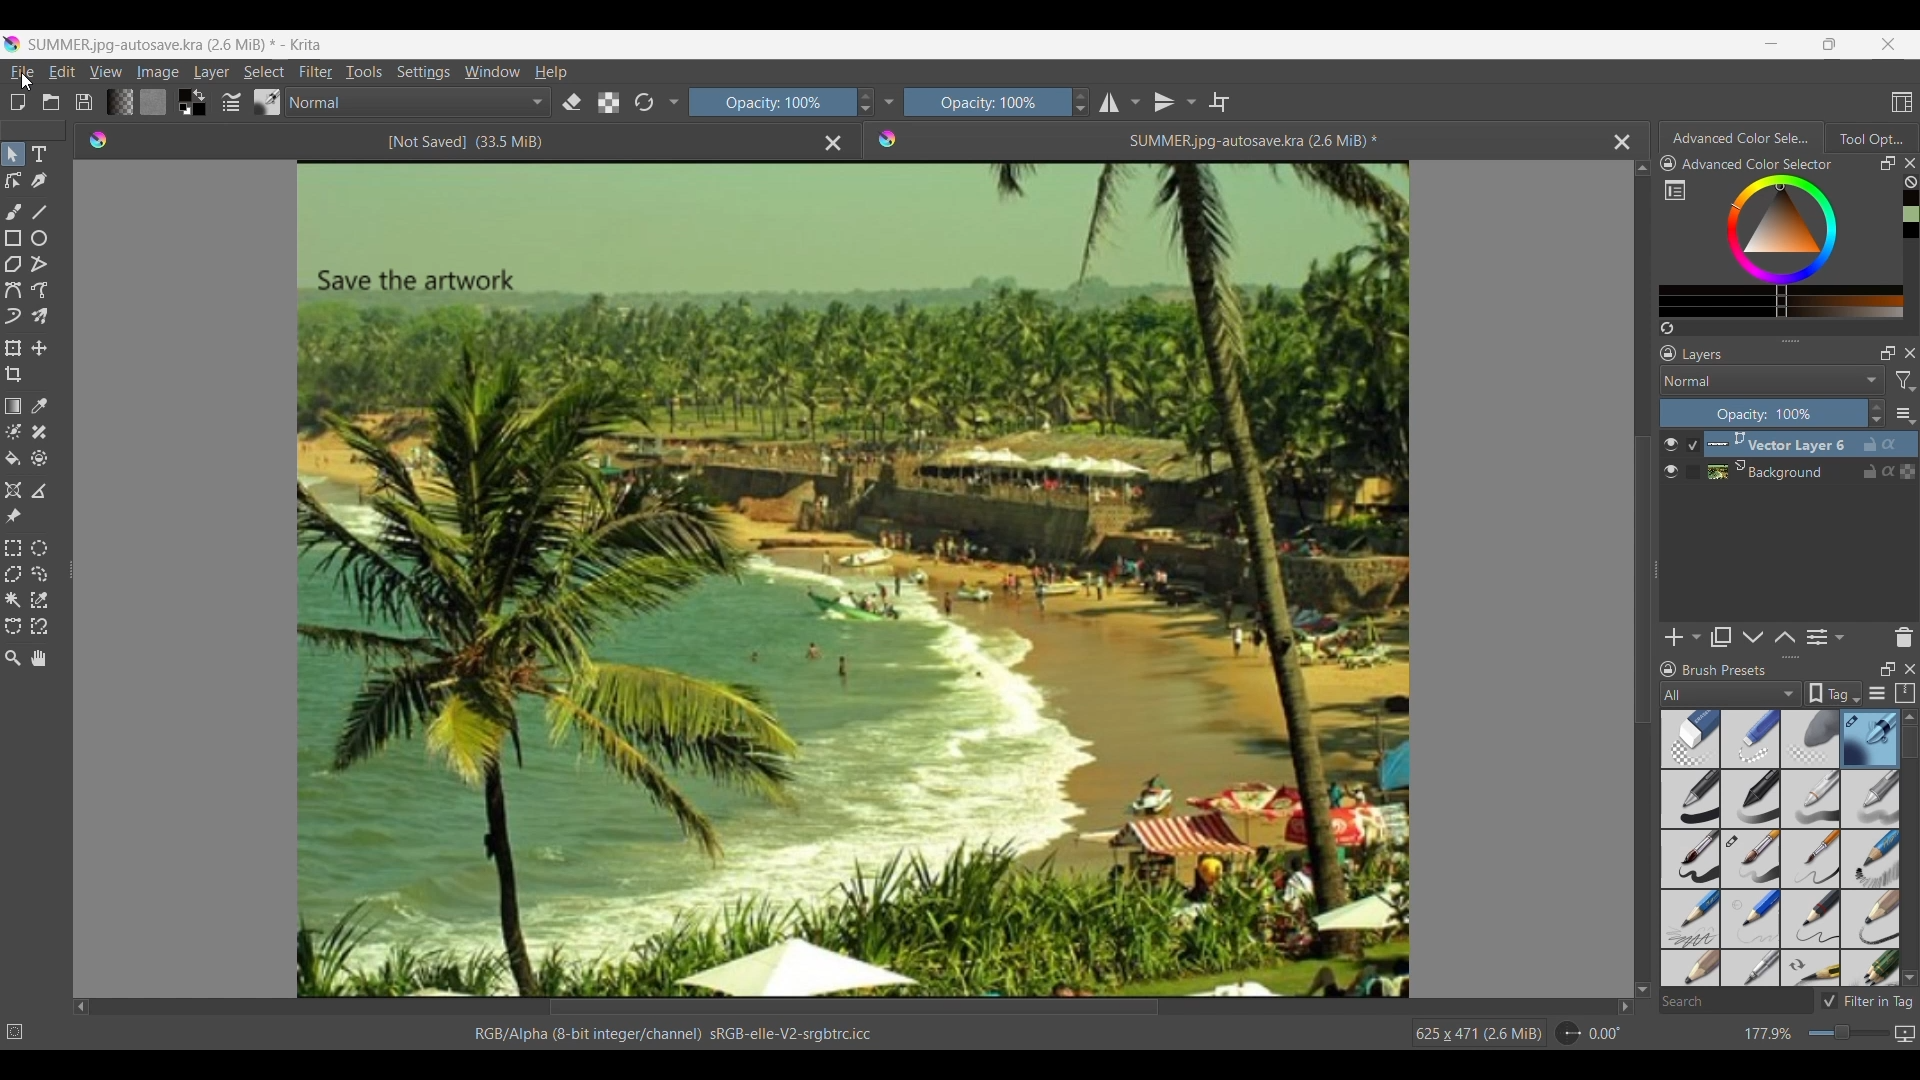 The image size is (1920, 1080). Describe the element at coordinates (14, 491) in the screenshot. I see `Assistant tool` at that location.